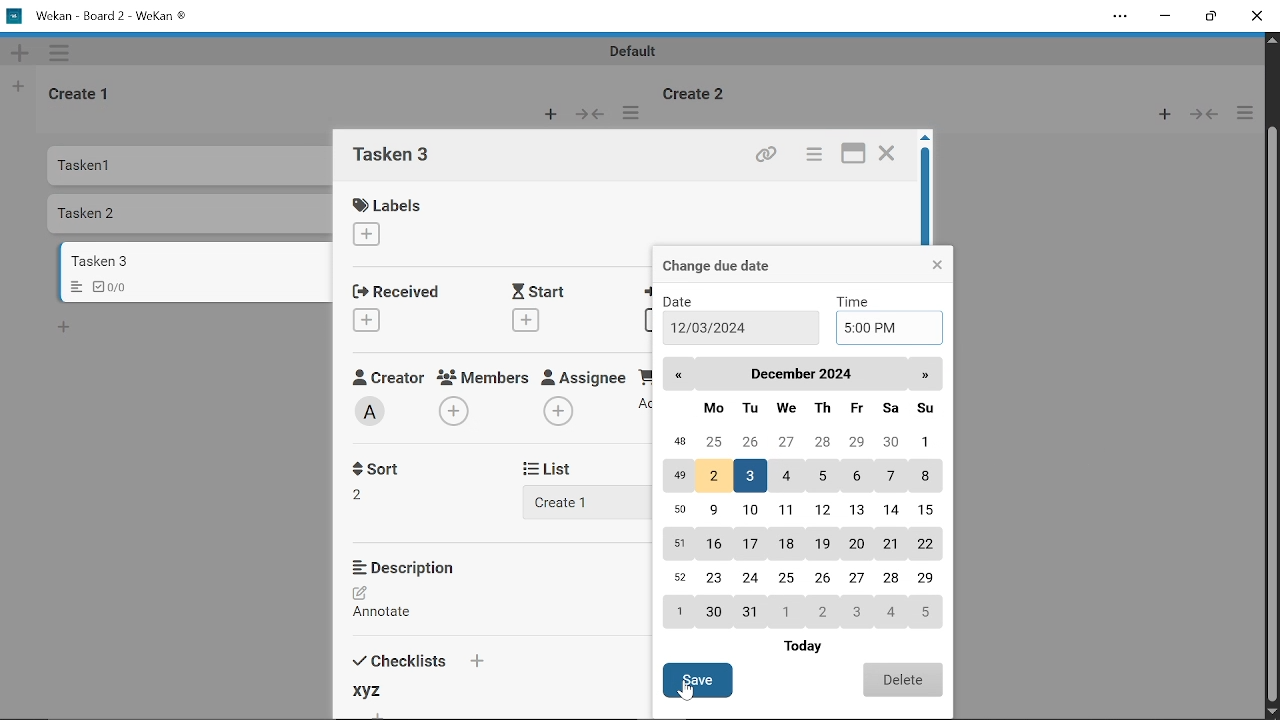 The image size is (1280, 720). I want to click on Forward/Back, so click(590, 113).